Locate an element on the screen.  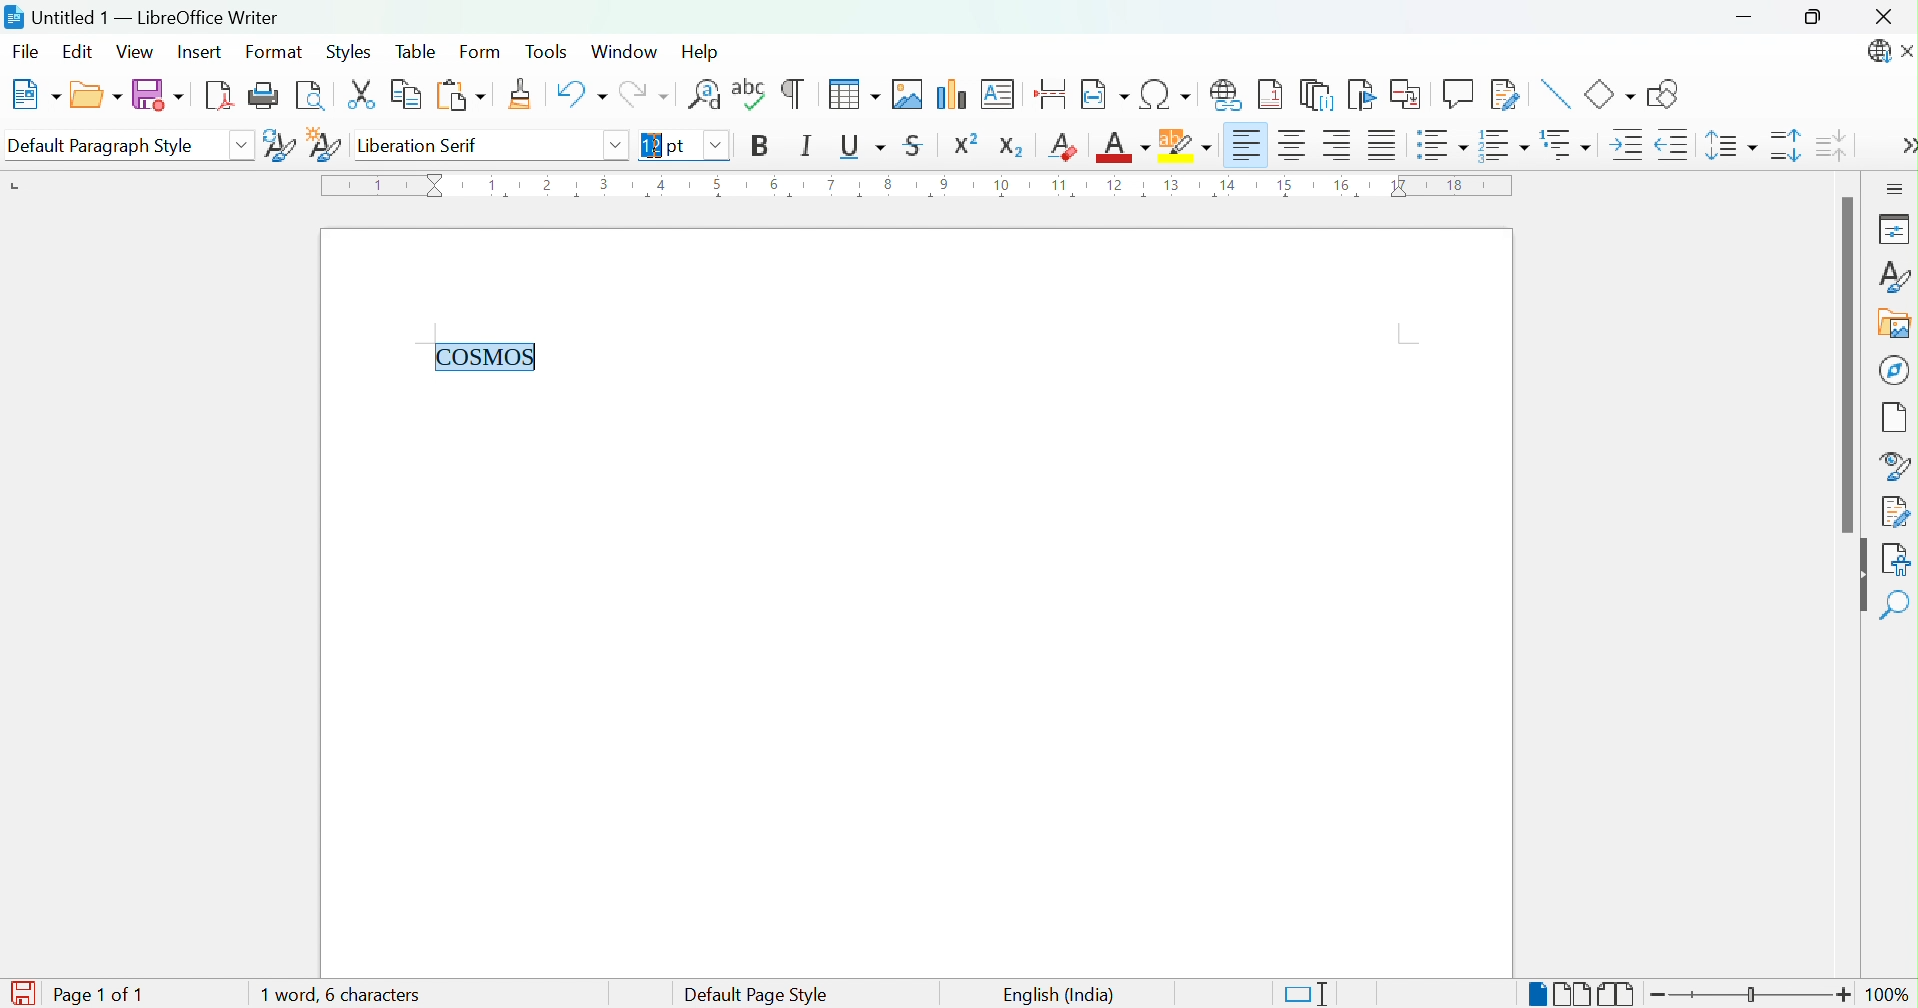
Multiple-page view is located at coordinates (1574, 994).